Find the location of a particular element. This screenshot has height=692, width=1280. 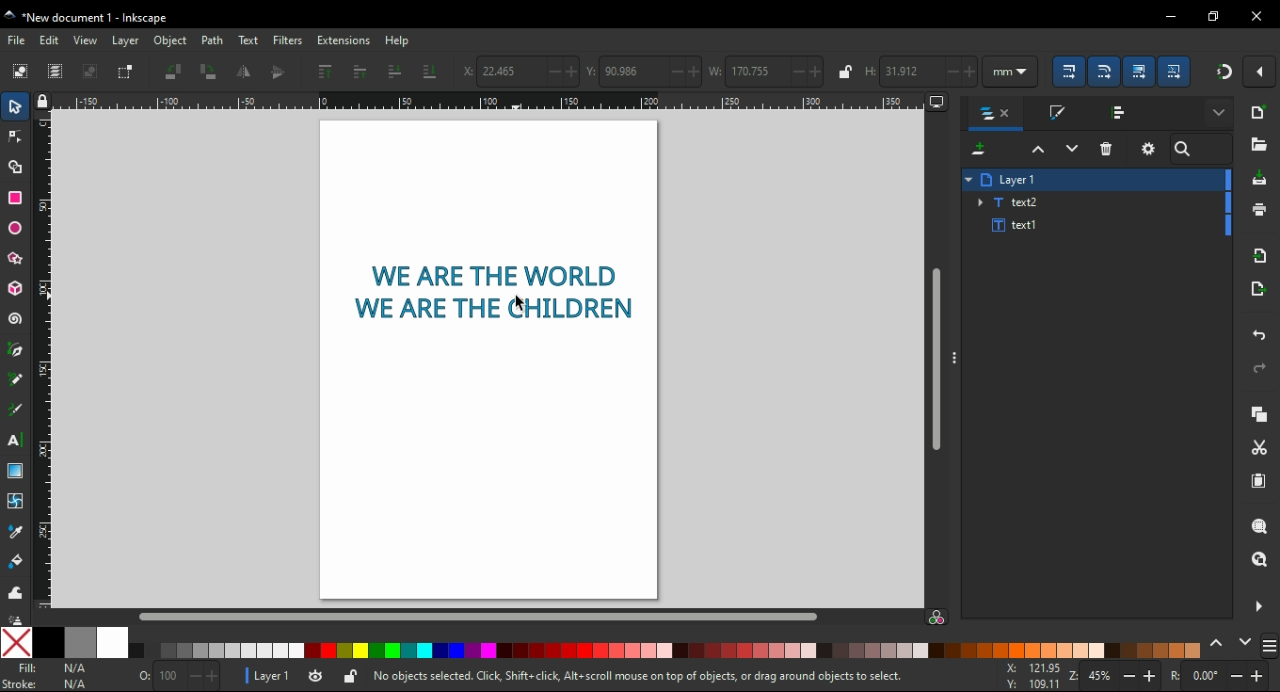

selected object unlocked is located at coordinates (350, 677).